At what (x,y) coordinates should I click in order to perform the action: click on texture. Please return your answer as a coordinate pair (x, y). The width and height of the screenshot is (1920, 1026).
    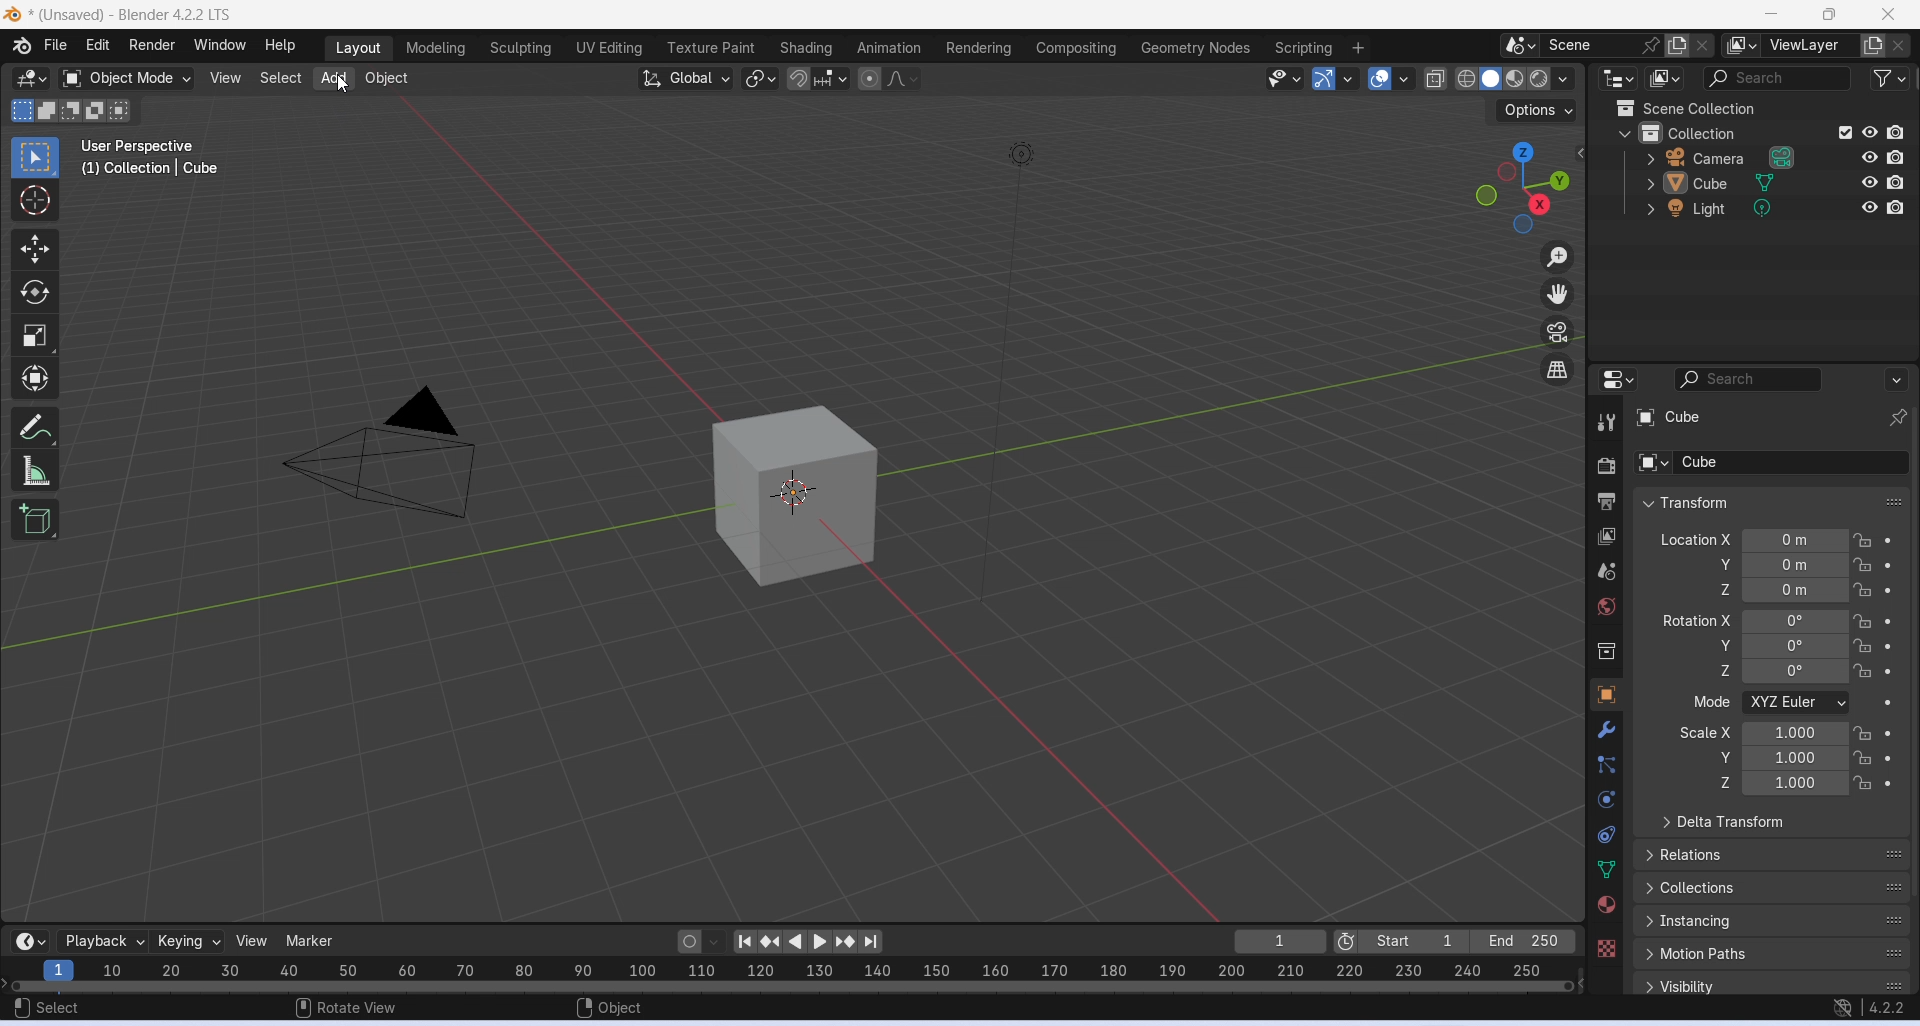
    Looking at the image, I should click on (1606, 947).